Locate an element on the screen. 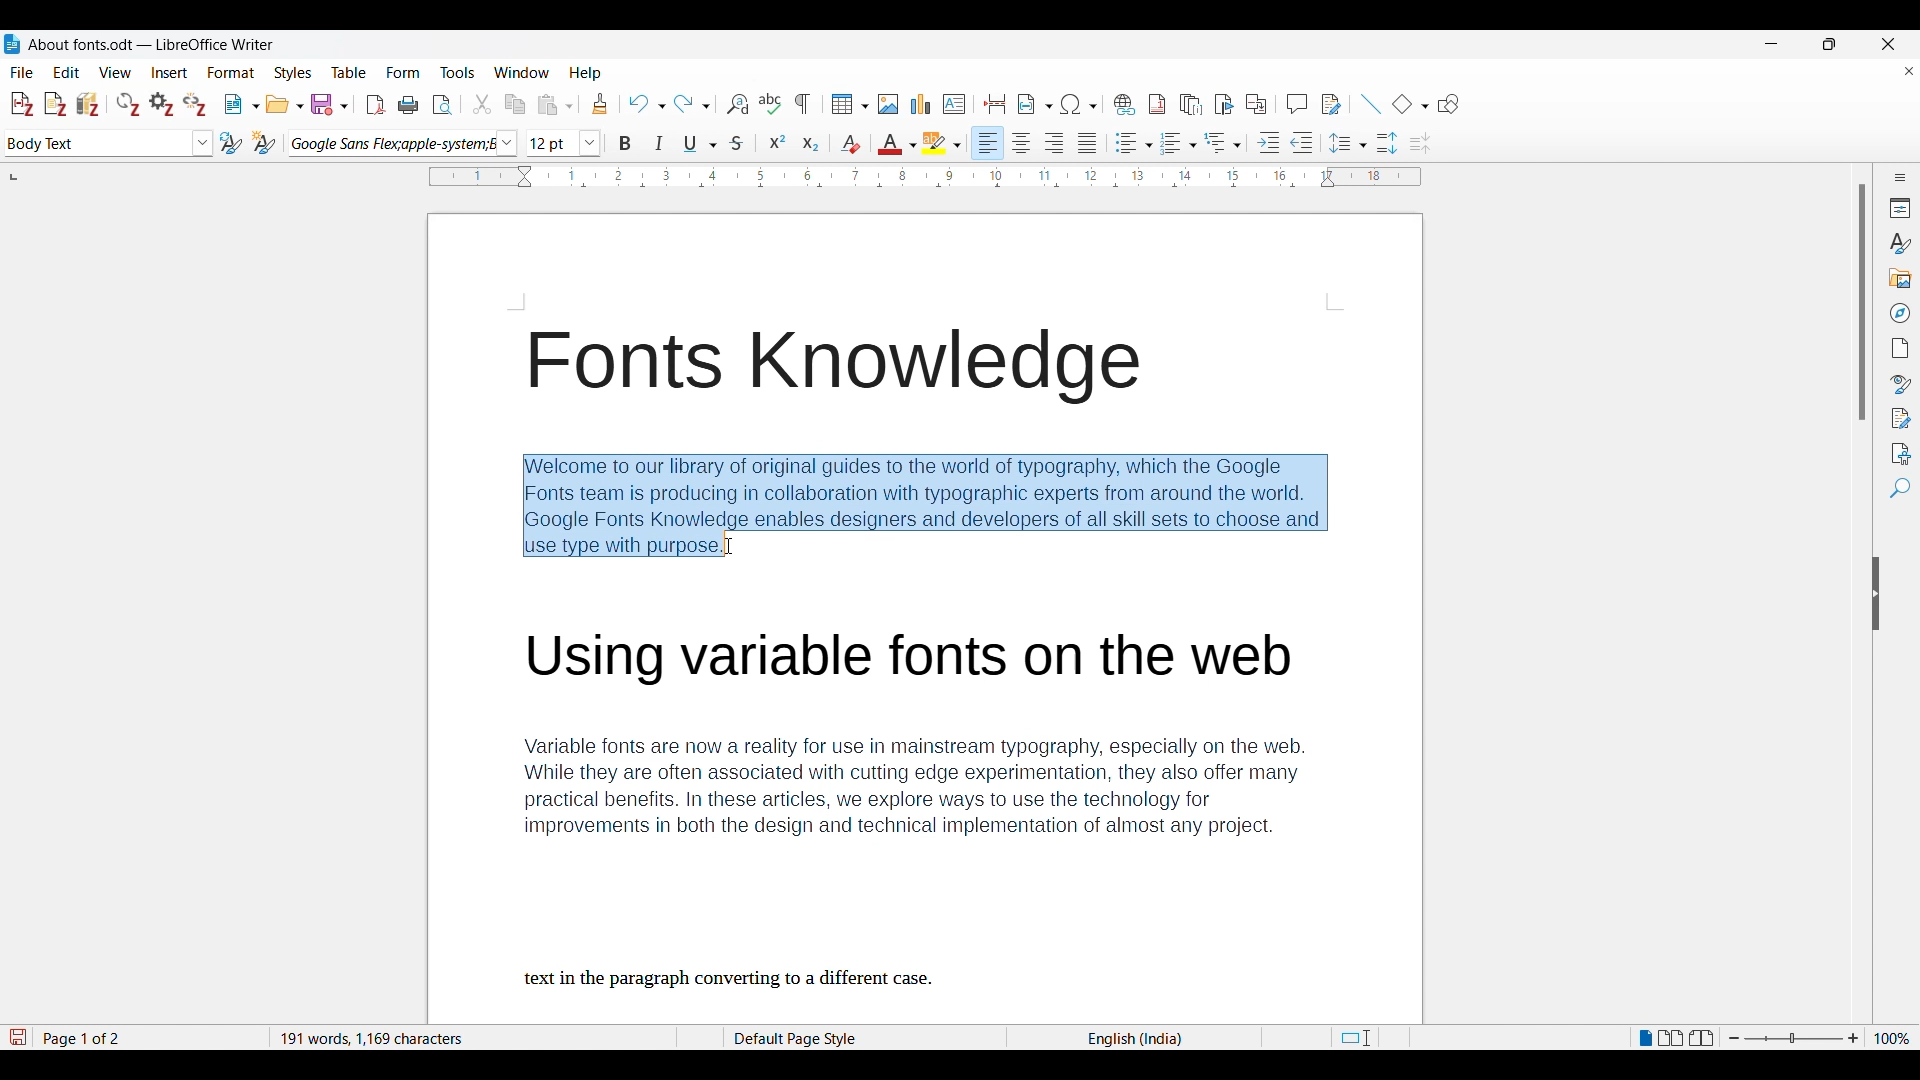 This screenshot has width=1920, height=1080. Unordered list is located at coordinates (1133, 143).